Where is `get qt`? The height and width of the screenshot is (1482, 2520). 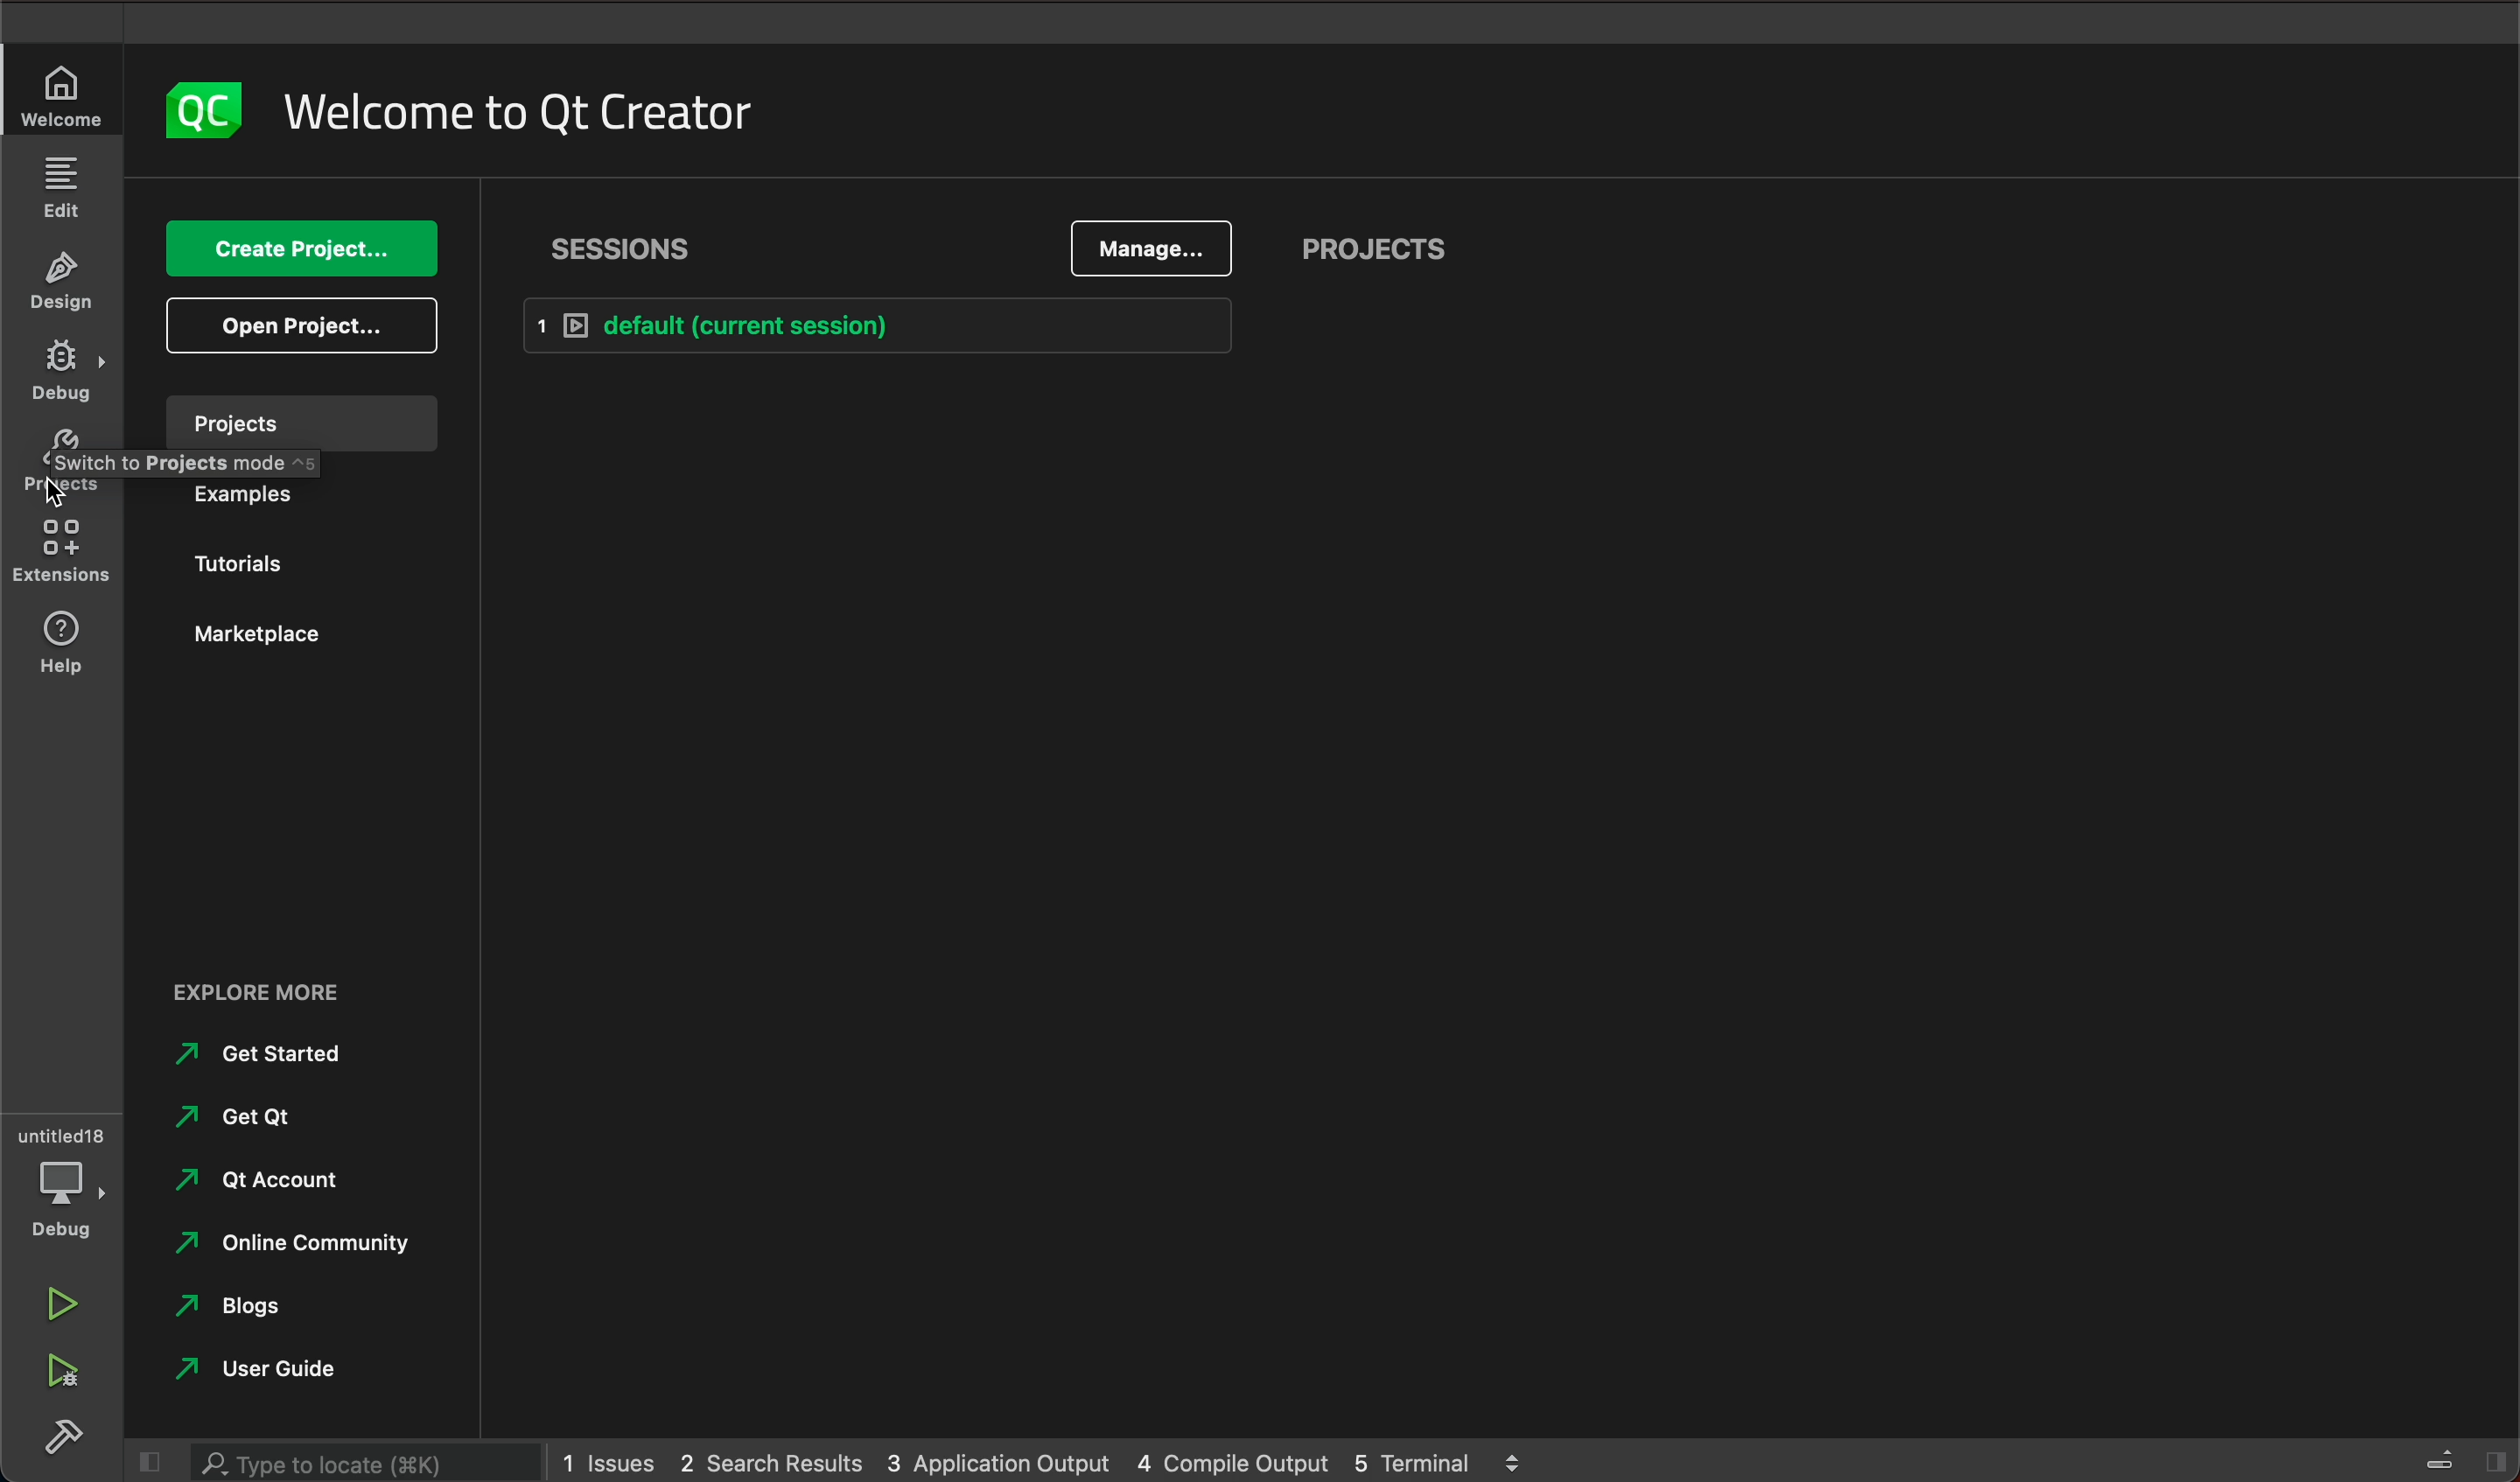
get qt is located at coordinates (244, 1118).